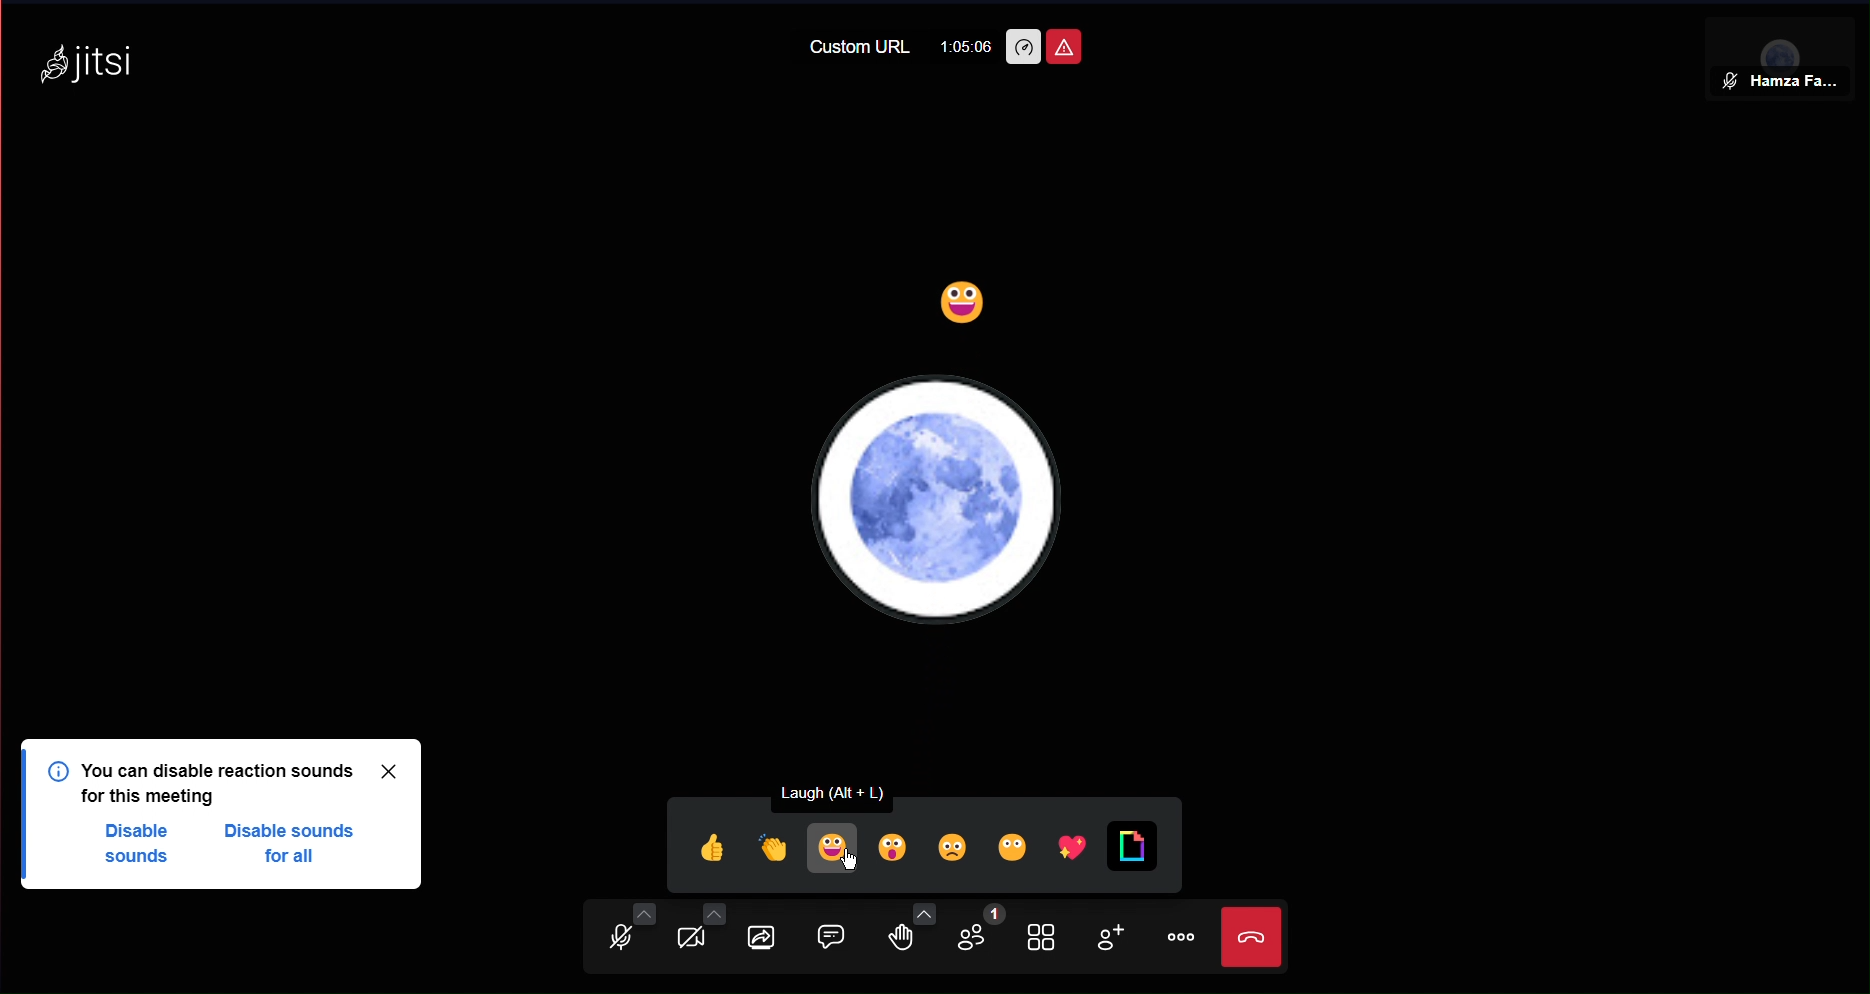 The width and height of the screenshot is (1870, 994). I want to click on Audio, so click(619, 936).